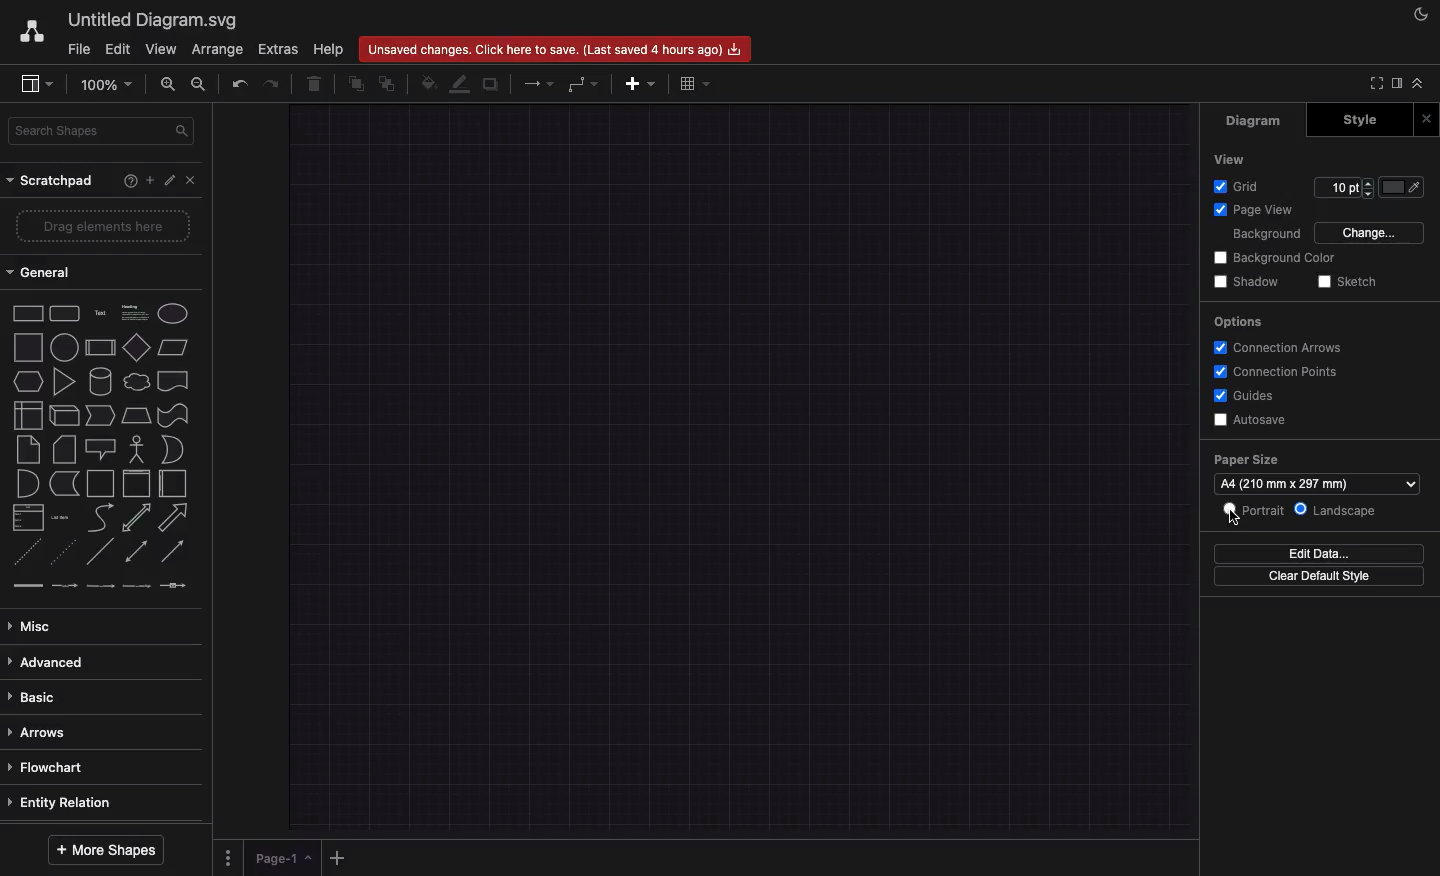  Describe the element at coordinates (554, 47) in the screenshot. I see `Unsaved changes` at that location.